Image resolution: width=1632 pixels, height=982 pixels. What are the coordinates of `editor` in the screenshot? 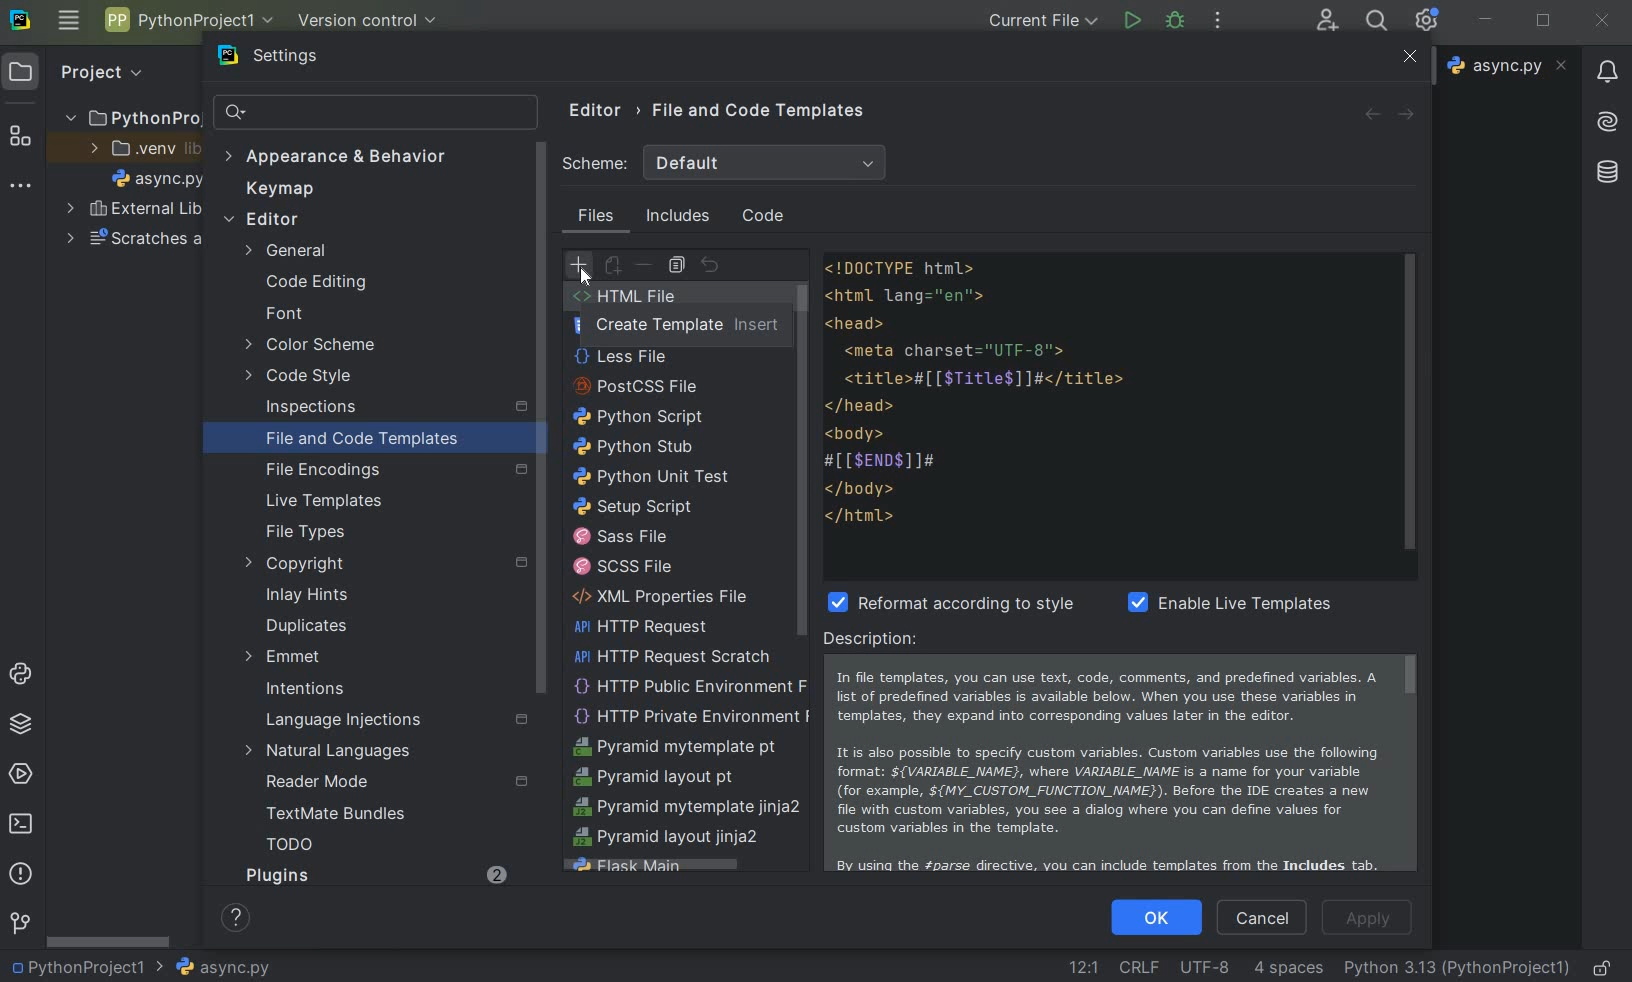 It's located at (596, 112).